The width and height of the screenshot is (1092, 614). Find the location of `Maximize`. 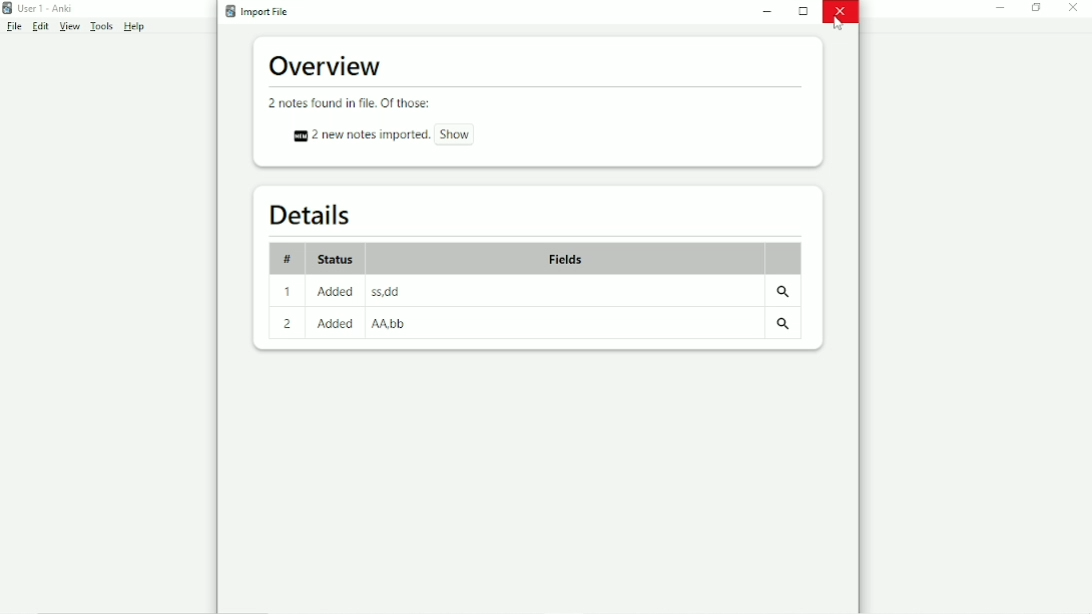

Maximize is located at coordinates (804, 11).